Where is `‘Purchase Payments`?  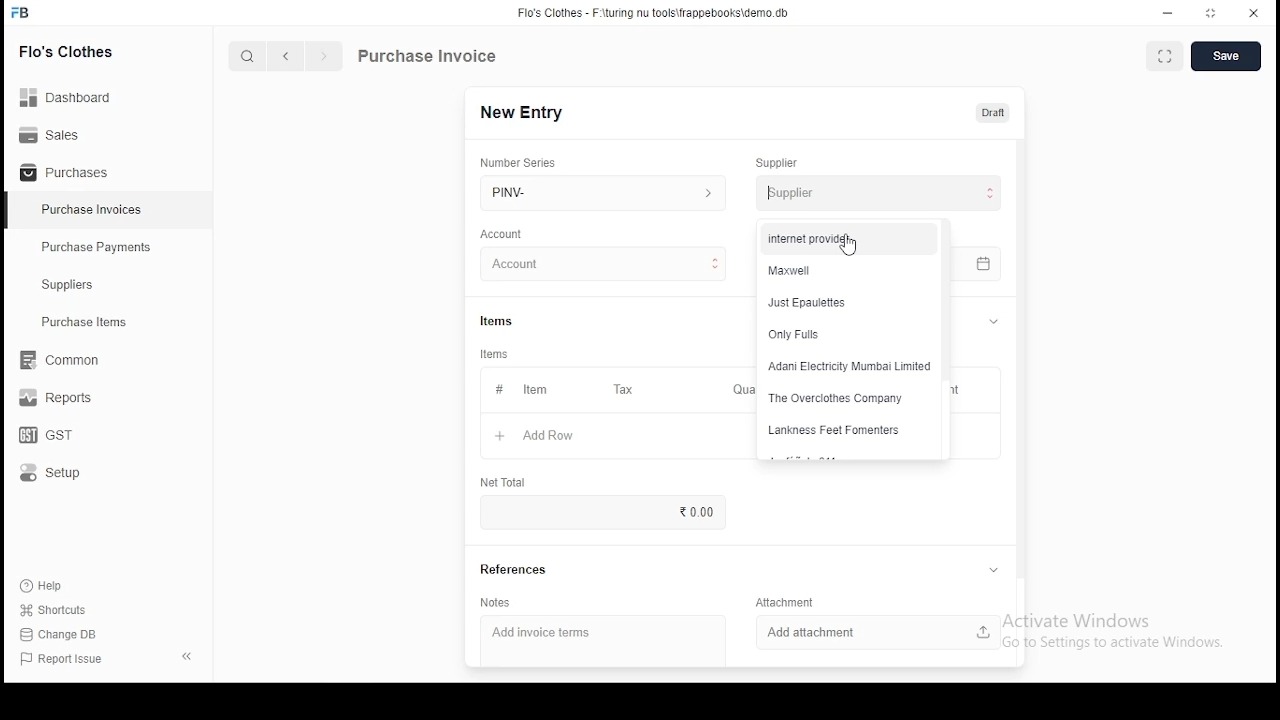
‘Purchase Payments is located at coordinates (98, 247).